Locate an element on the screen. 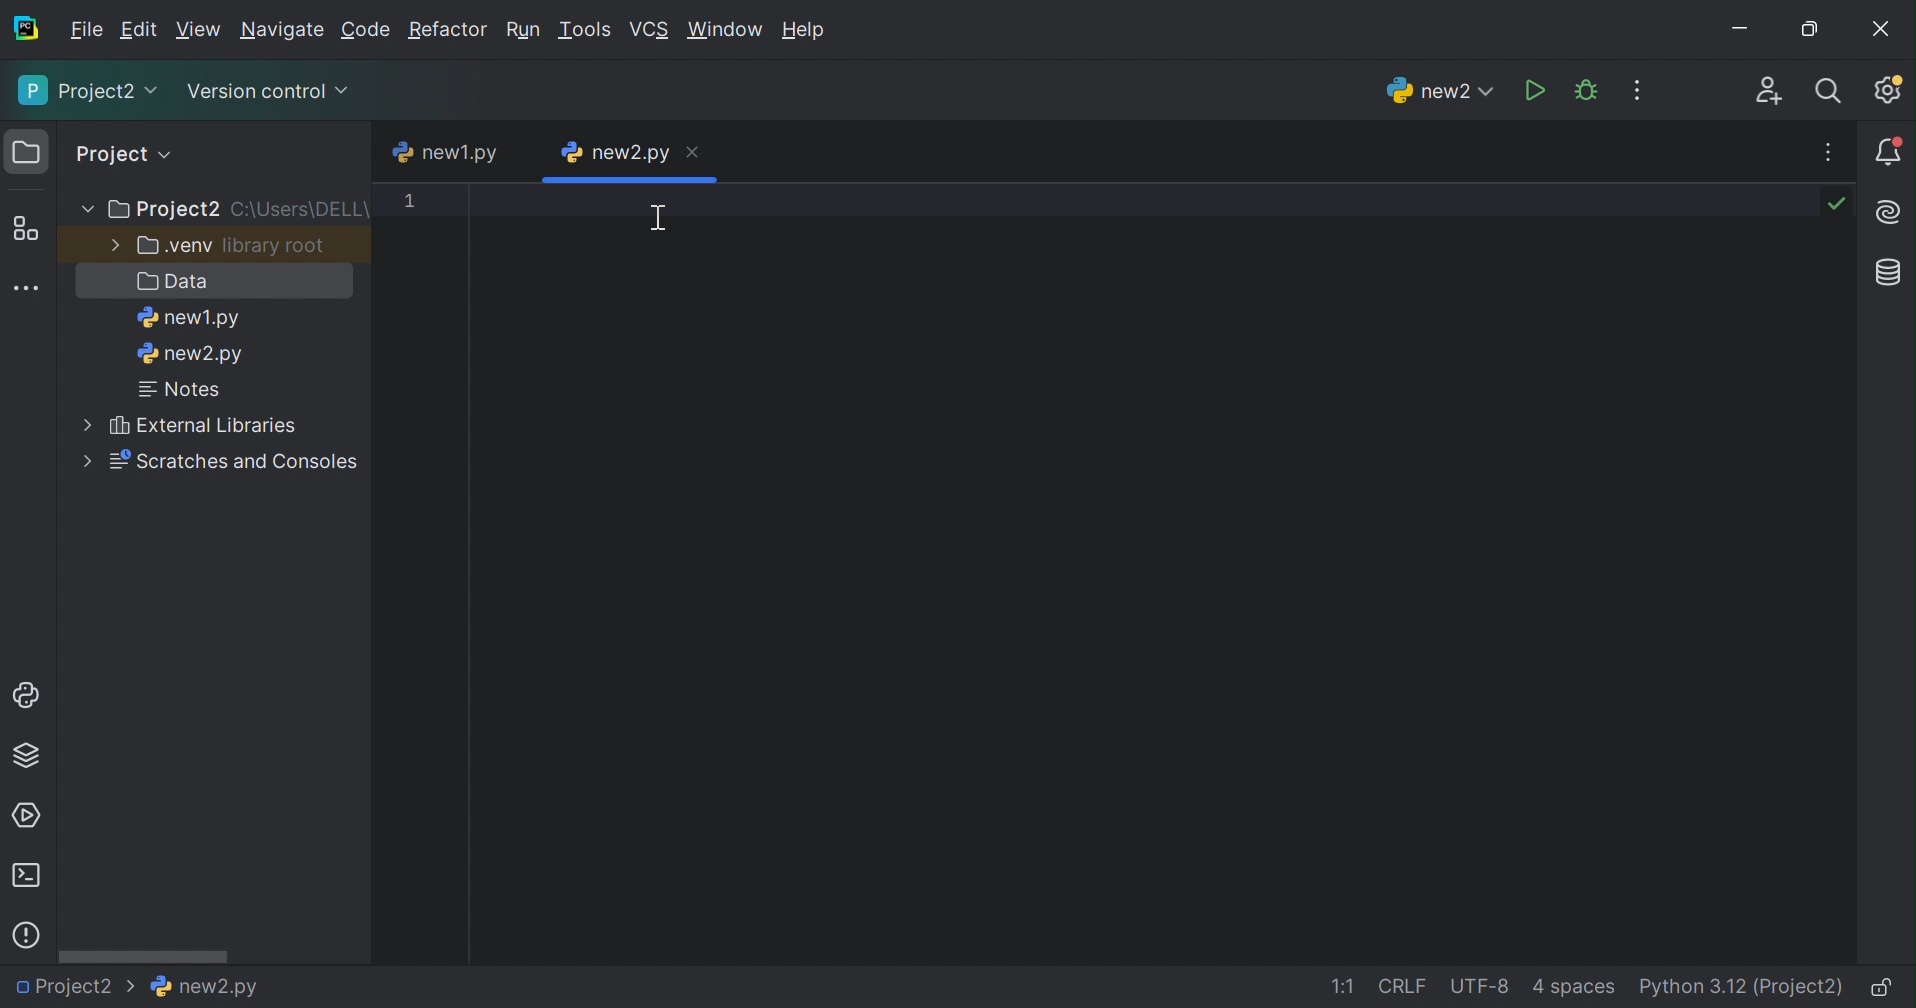 This screenshot has width=1916, height=1008. library root is located at coordinates (276, 247).